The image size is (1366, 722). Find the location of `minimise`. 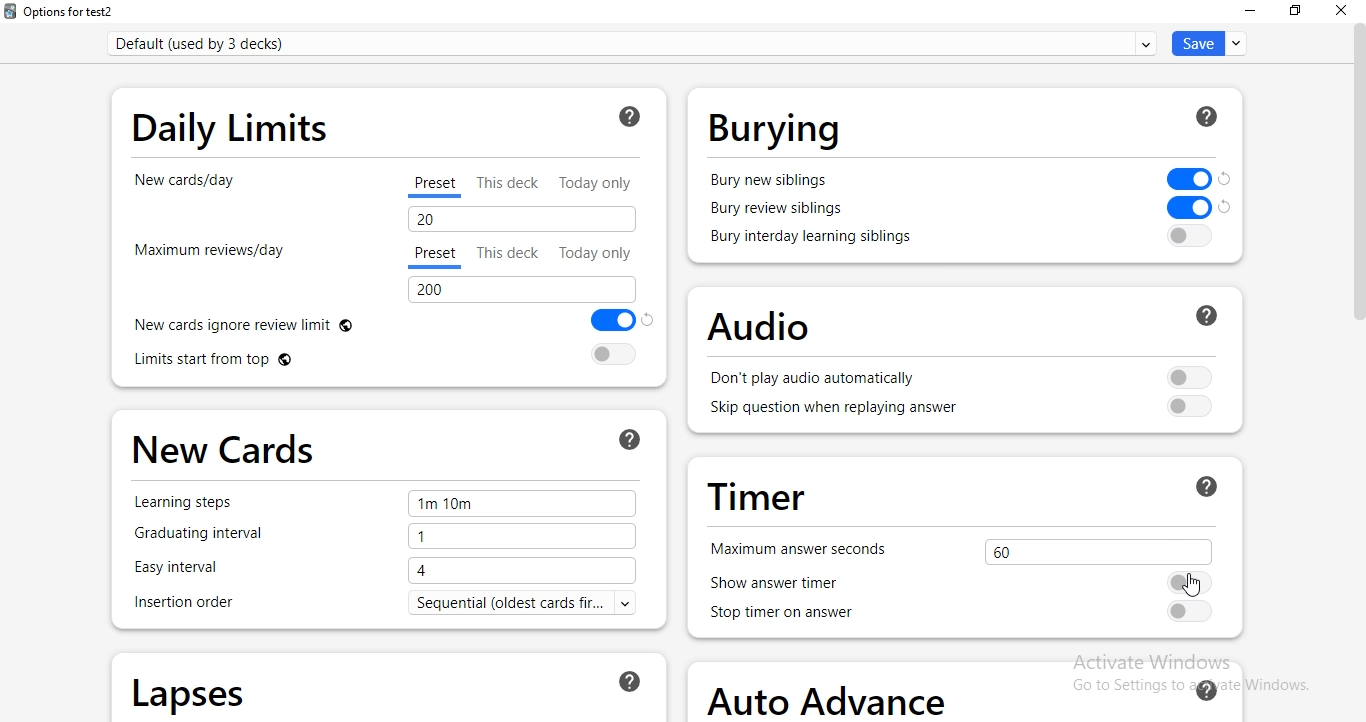

minimise is located at coordinates (1248, 12).